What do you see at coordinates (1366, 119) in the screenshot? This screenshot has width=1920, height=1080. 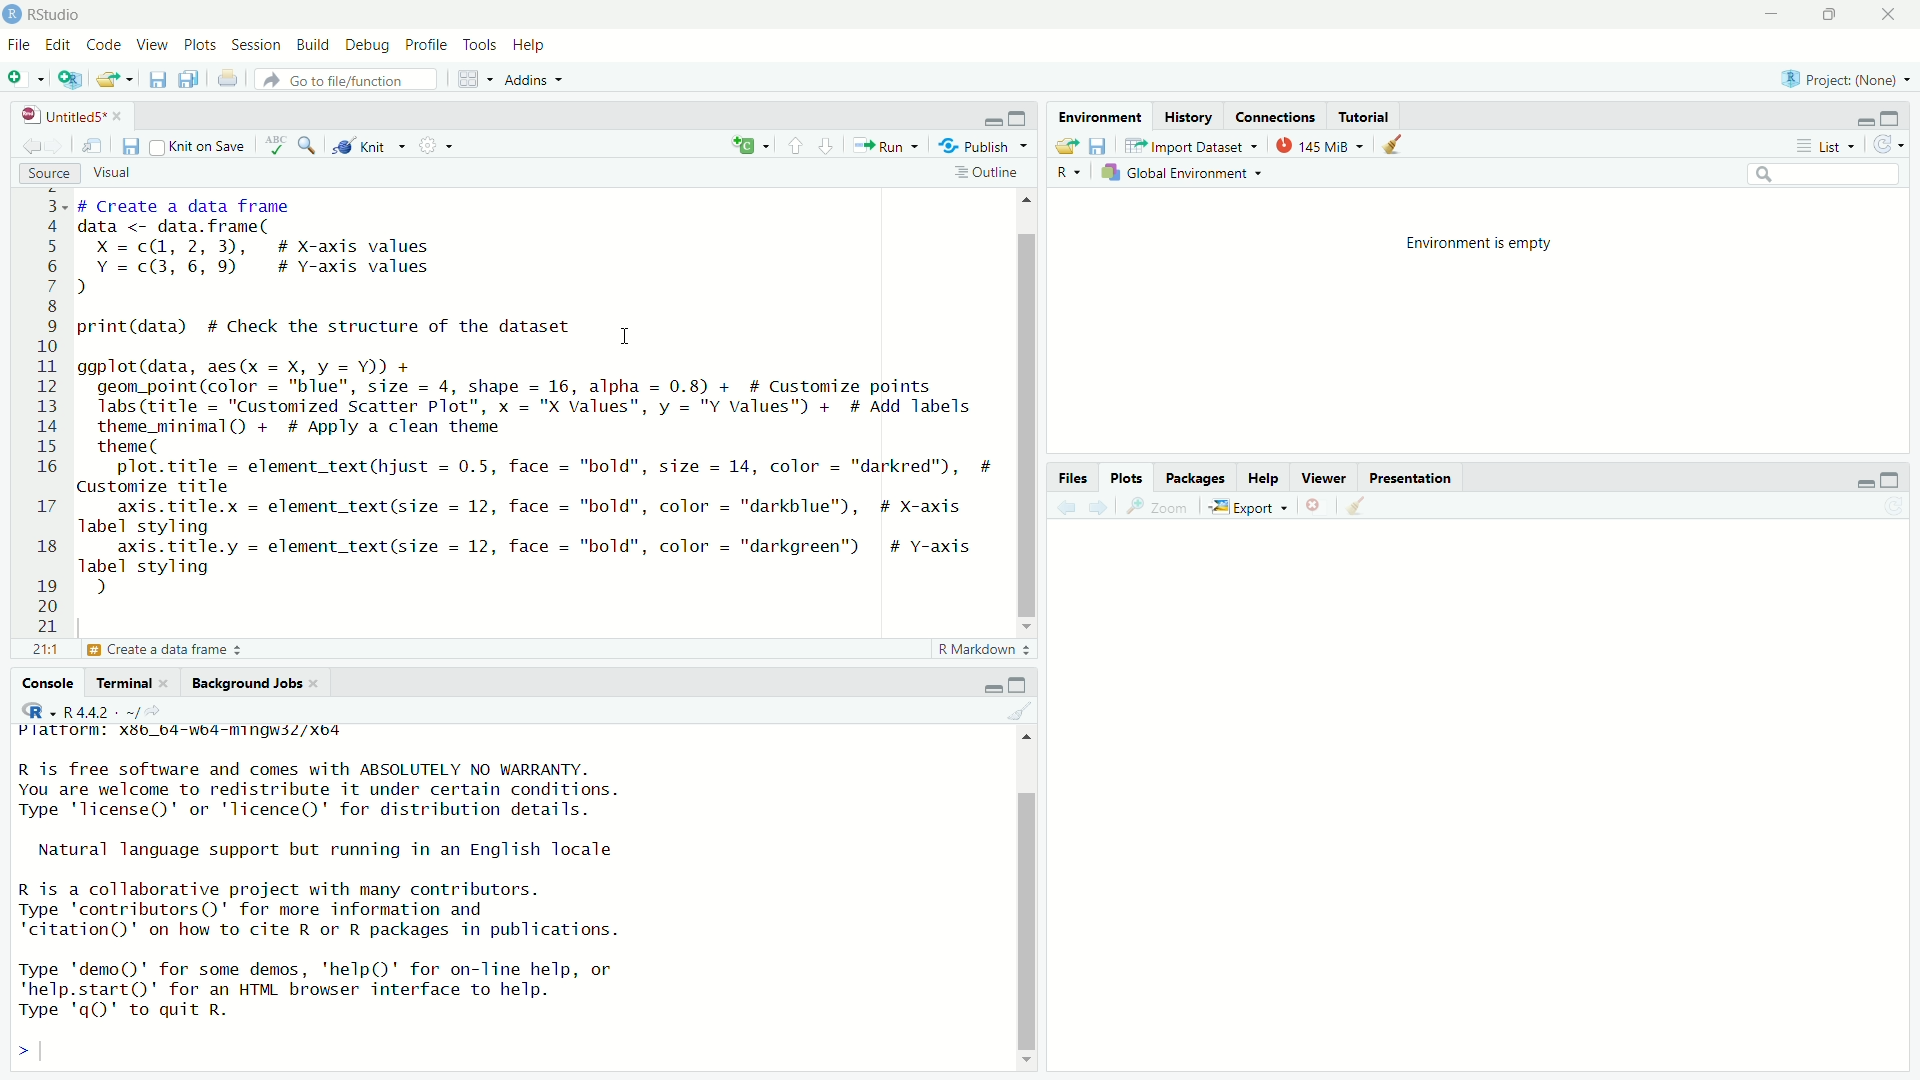 I see `Tutorial` at bounding box center [1366, 119].